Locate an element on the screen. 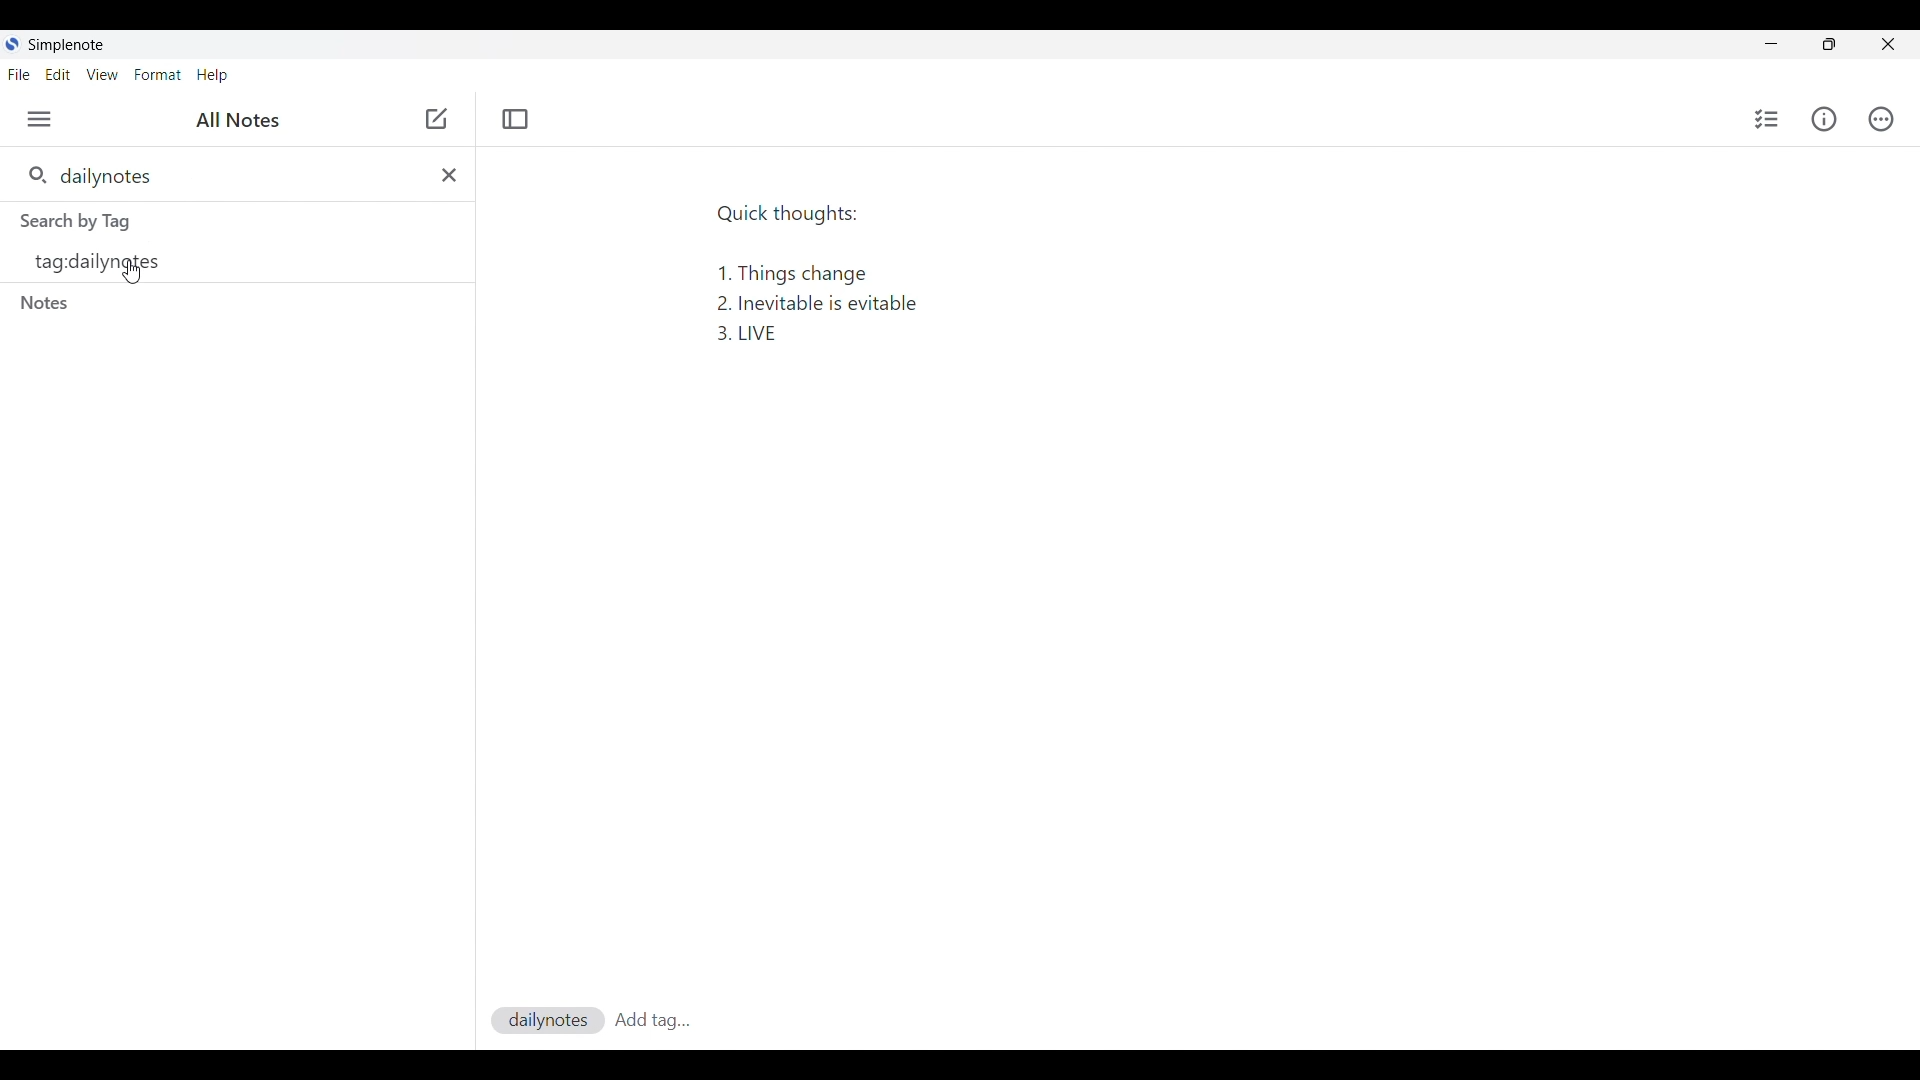 This screenshot has width=1920, height=1080. Add tag is located at coordinates (655, 1017).